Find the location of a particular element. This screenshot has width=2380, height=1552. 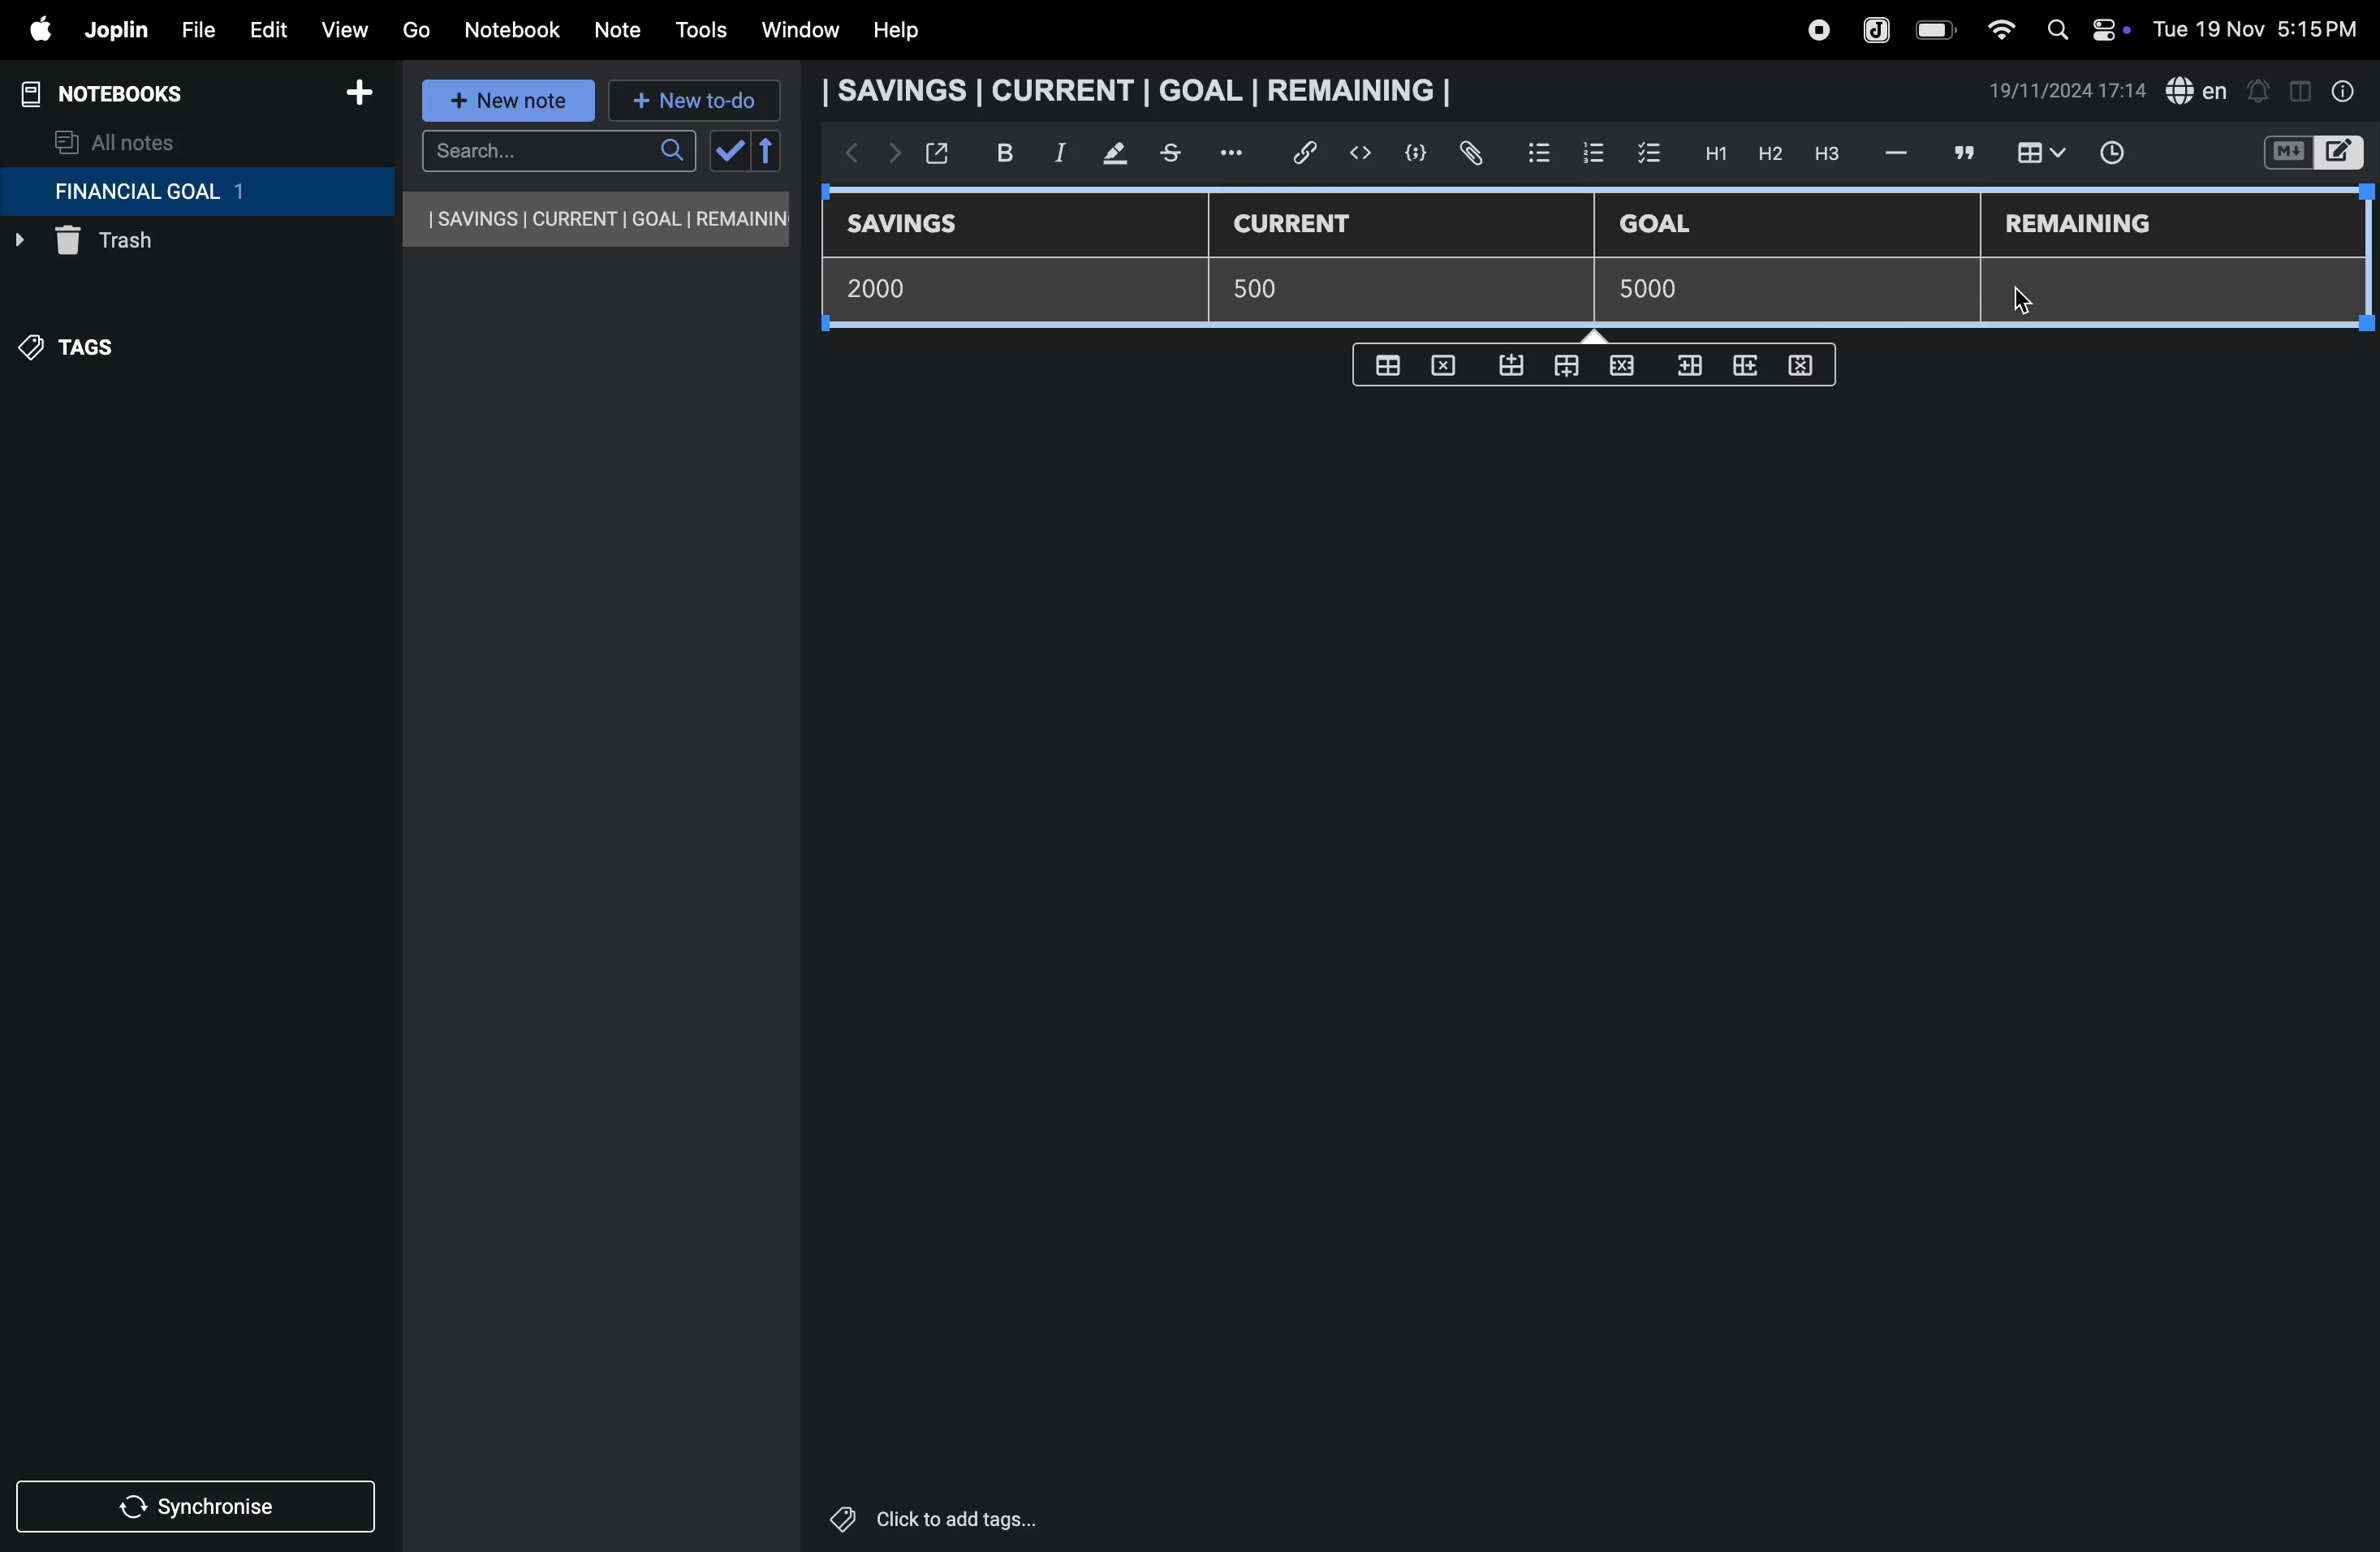

hifen is located at coordinates (1899, 152).